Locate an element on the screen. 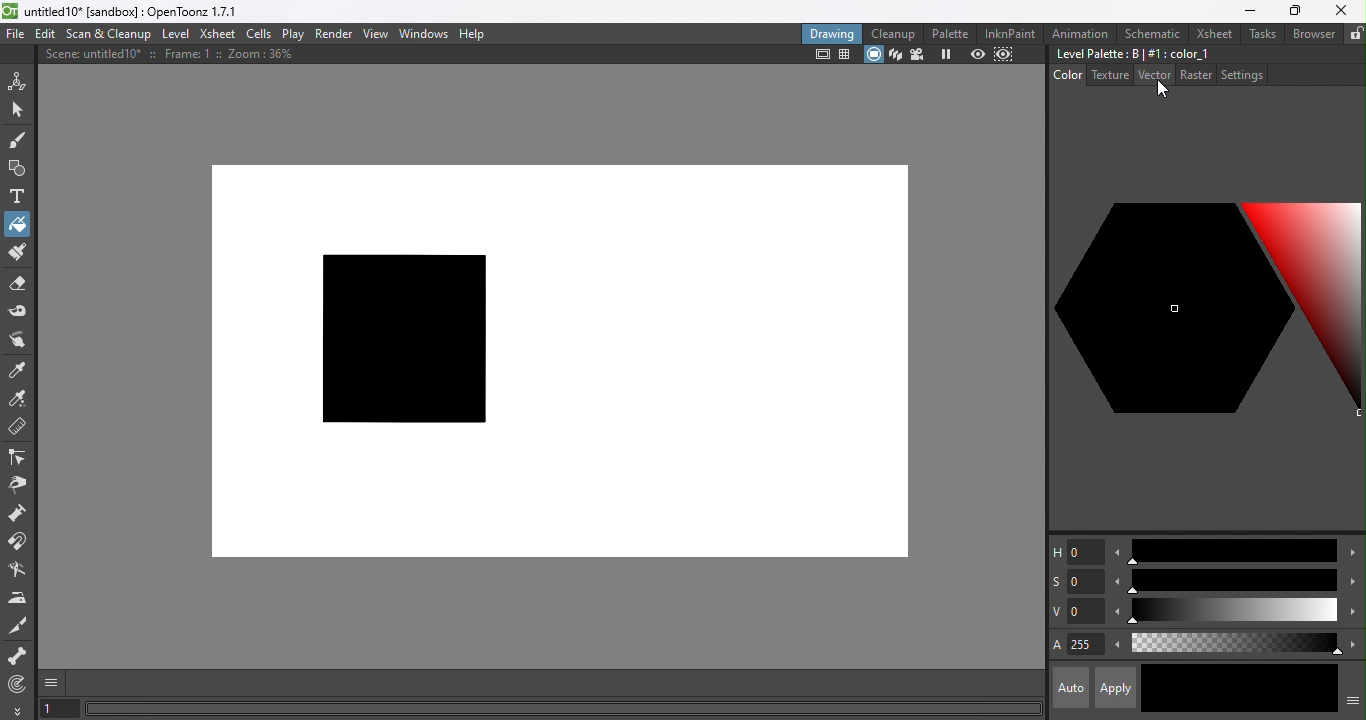  Minimize is located at coordinates (1250, 10).